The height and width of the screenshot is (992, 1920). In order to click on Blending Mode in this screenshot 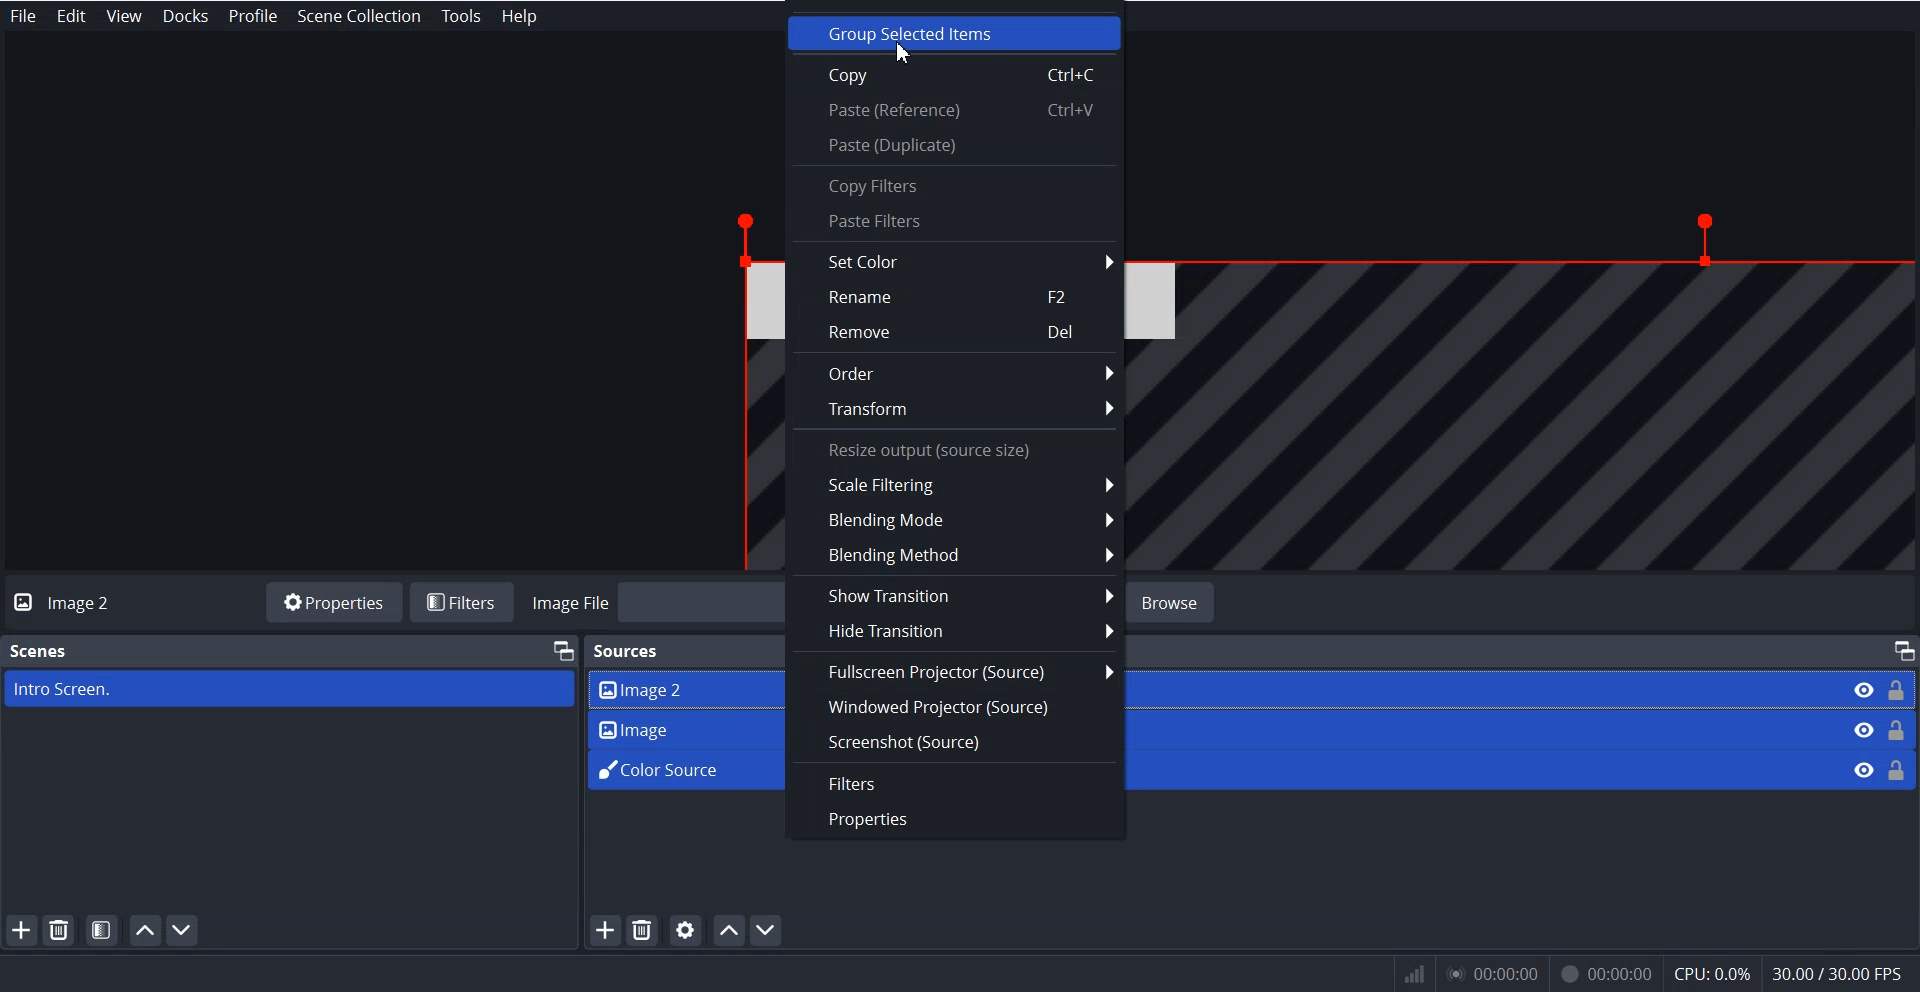, I will do `click(957, 520)`.